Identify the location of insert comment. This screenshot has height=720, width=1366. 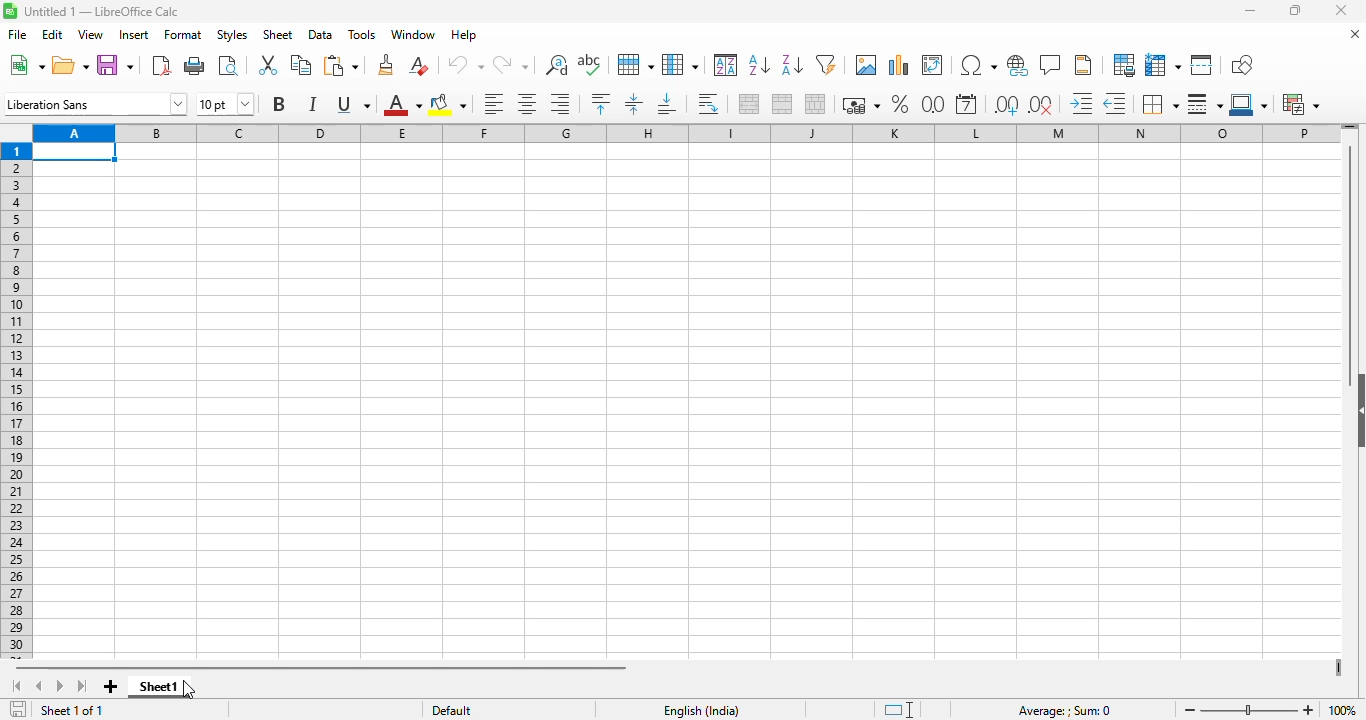
(1050, 65).